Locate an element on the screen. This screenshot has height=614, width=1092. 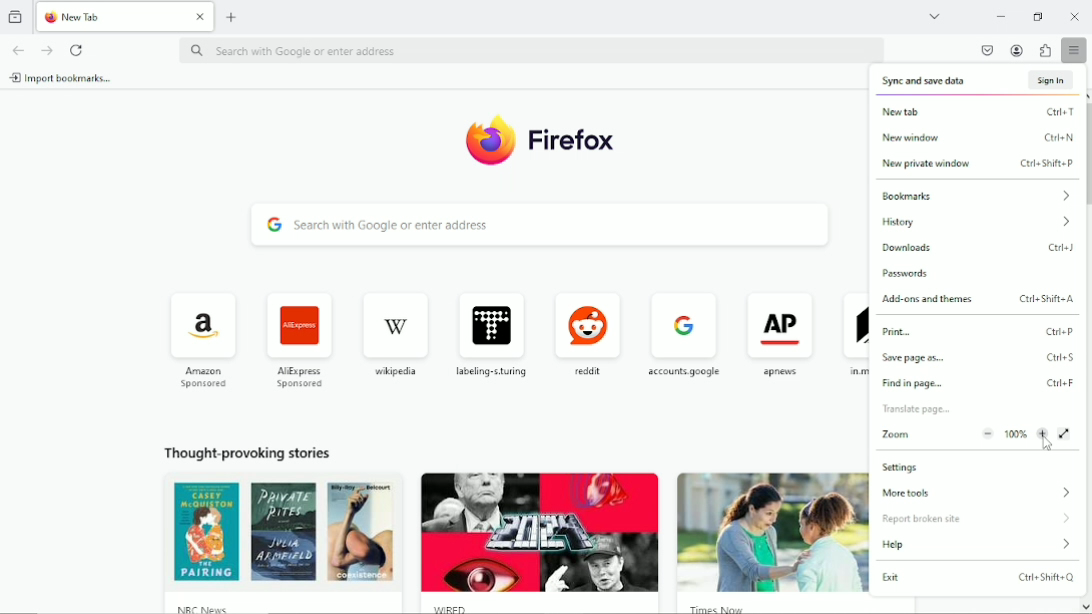
save page as is located at coordinates (978, 358).